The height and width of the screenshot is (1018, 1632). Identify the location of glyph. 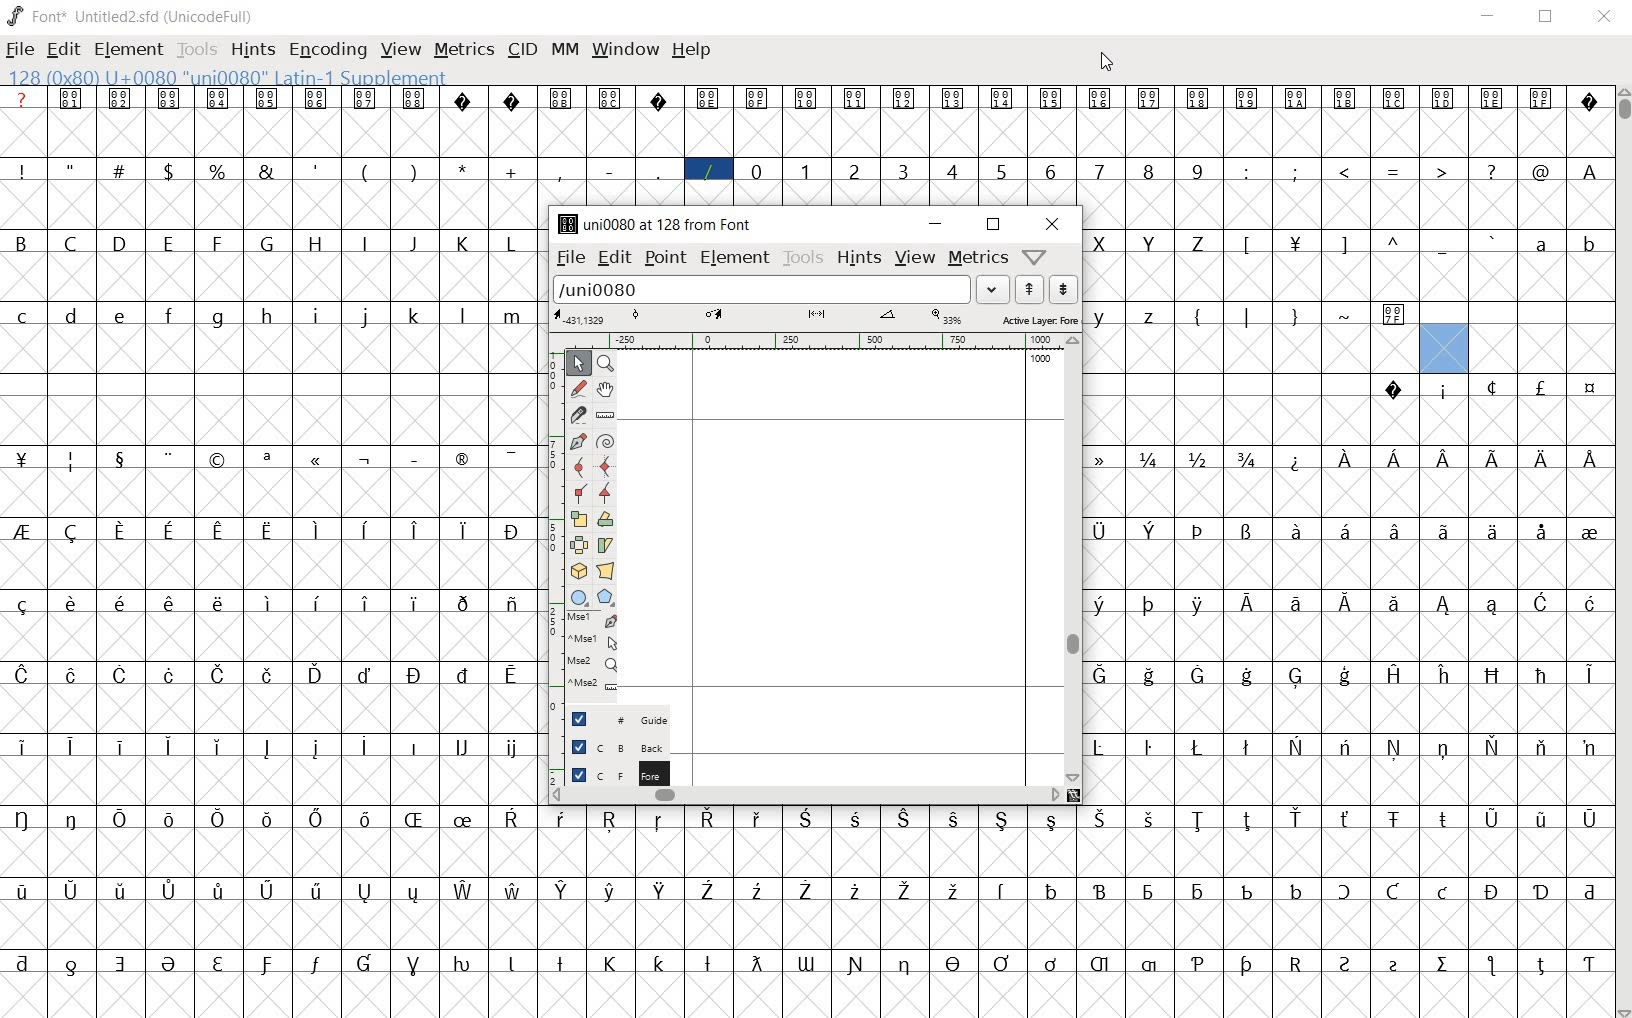
(1002, 891).